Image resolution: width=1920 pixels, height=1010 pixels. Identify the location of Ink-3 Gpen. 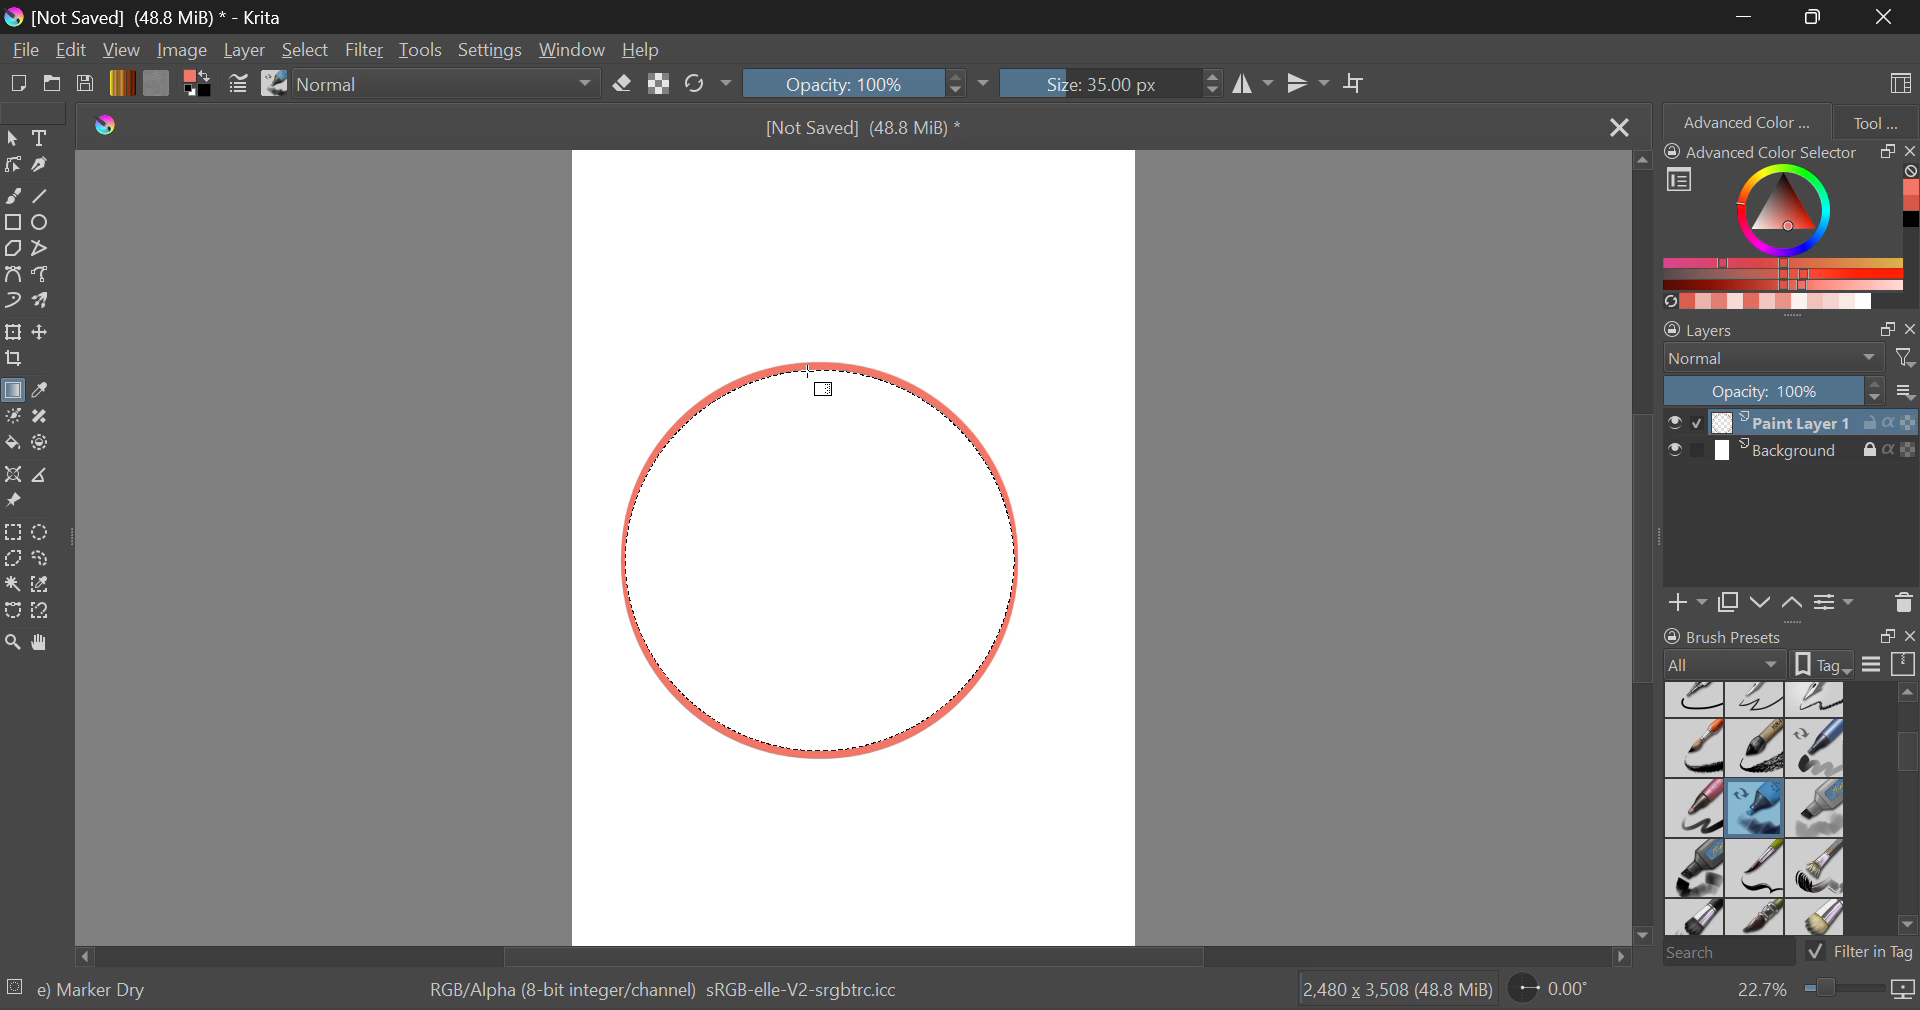
(1758, 699).